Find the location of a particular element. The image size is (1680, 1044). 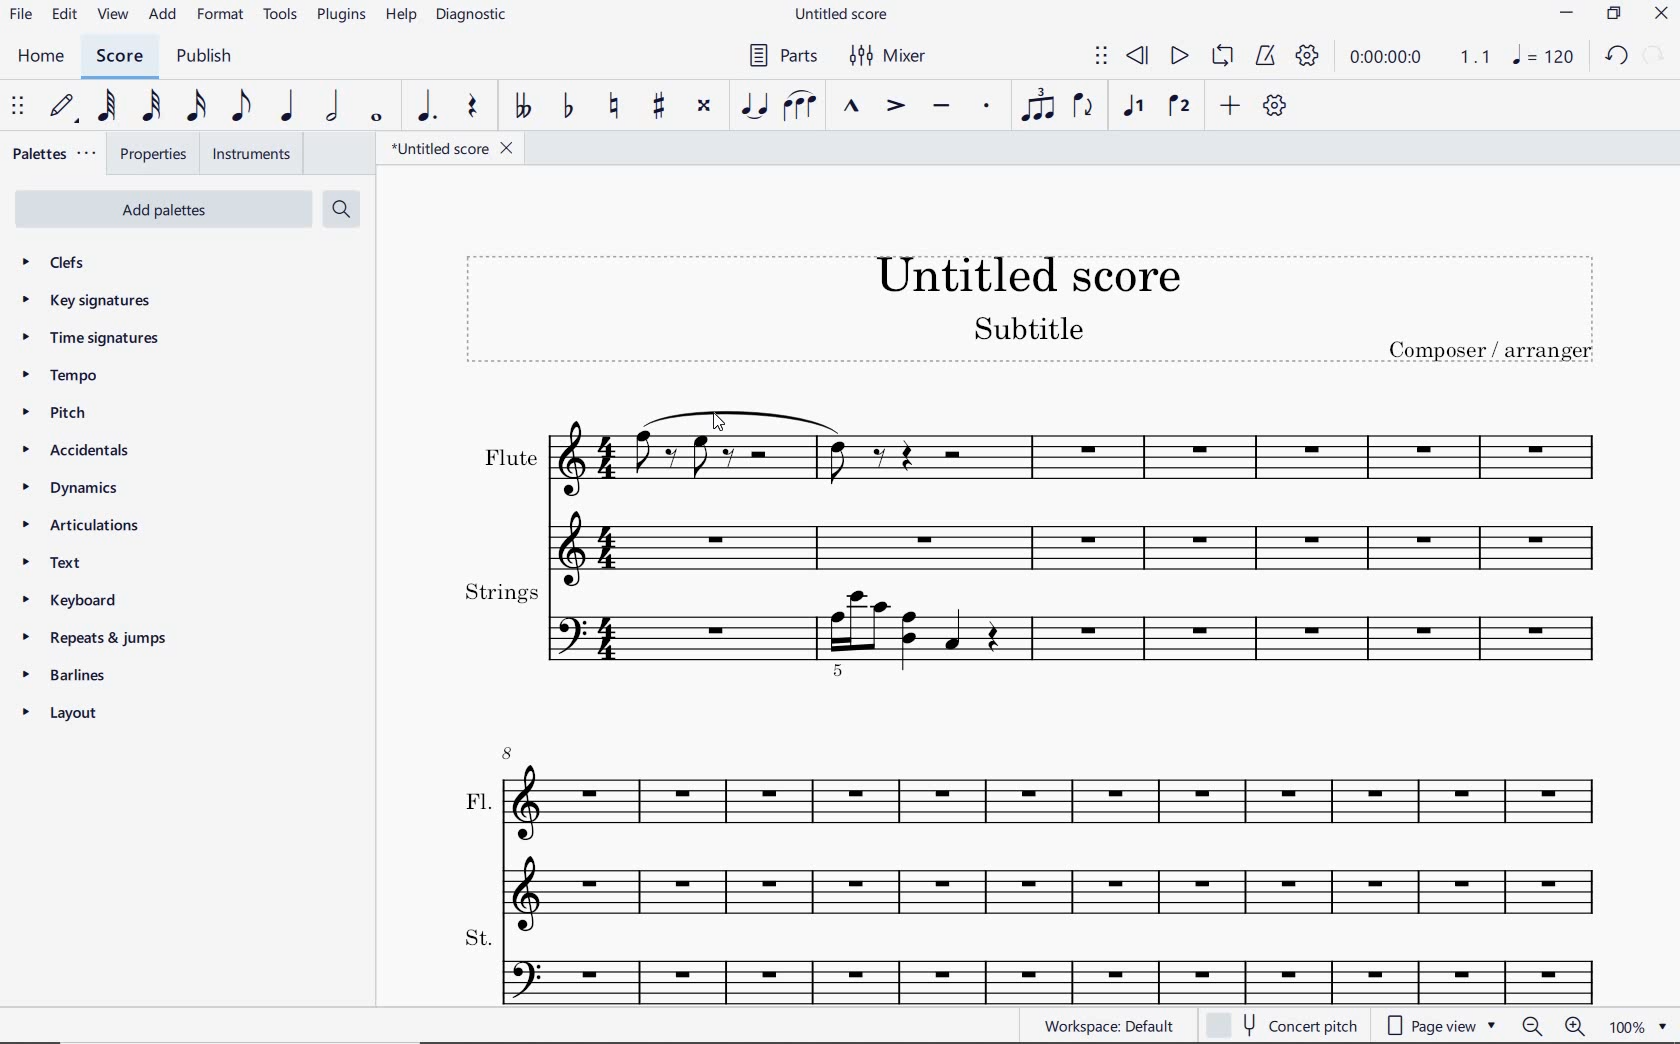

TENUTO is located at coordinates (940, 107).